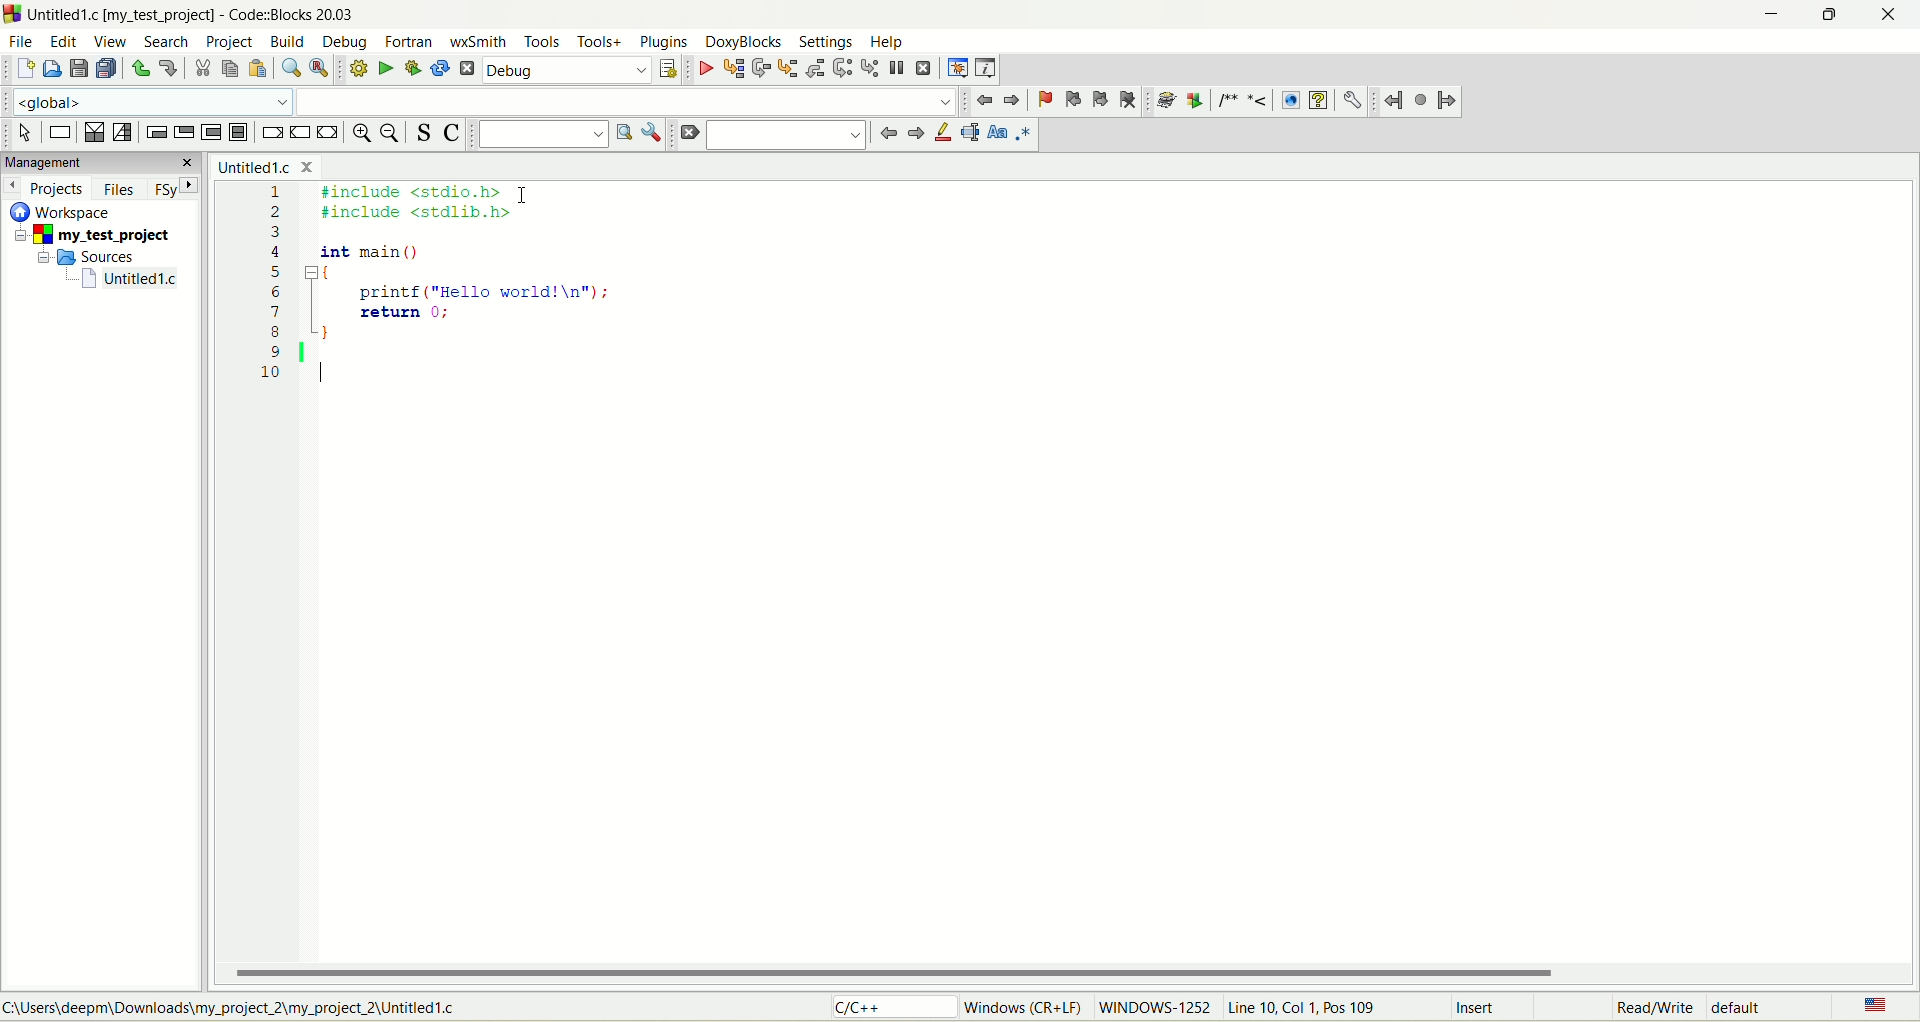 This screenshot has width=1920, height=1022. I want to click on sources, so click(94, 258).